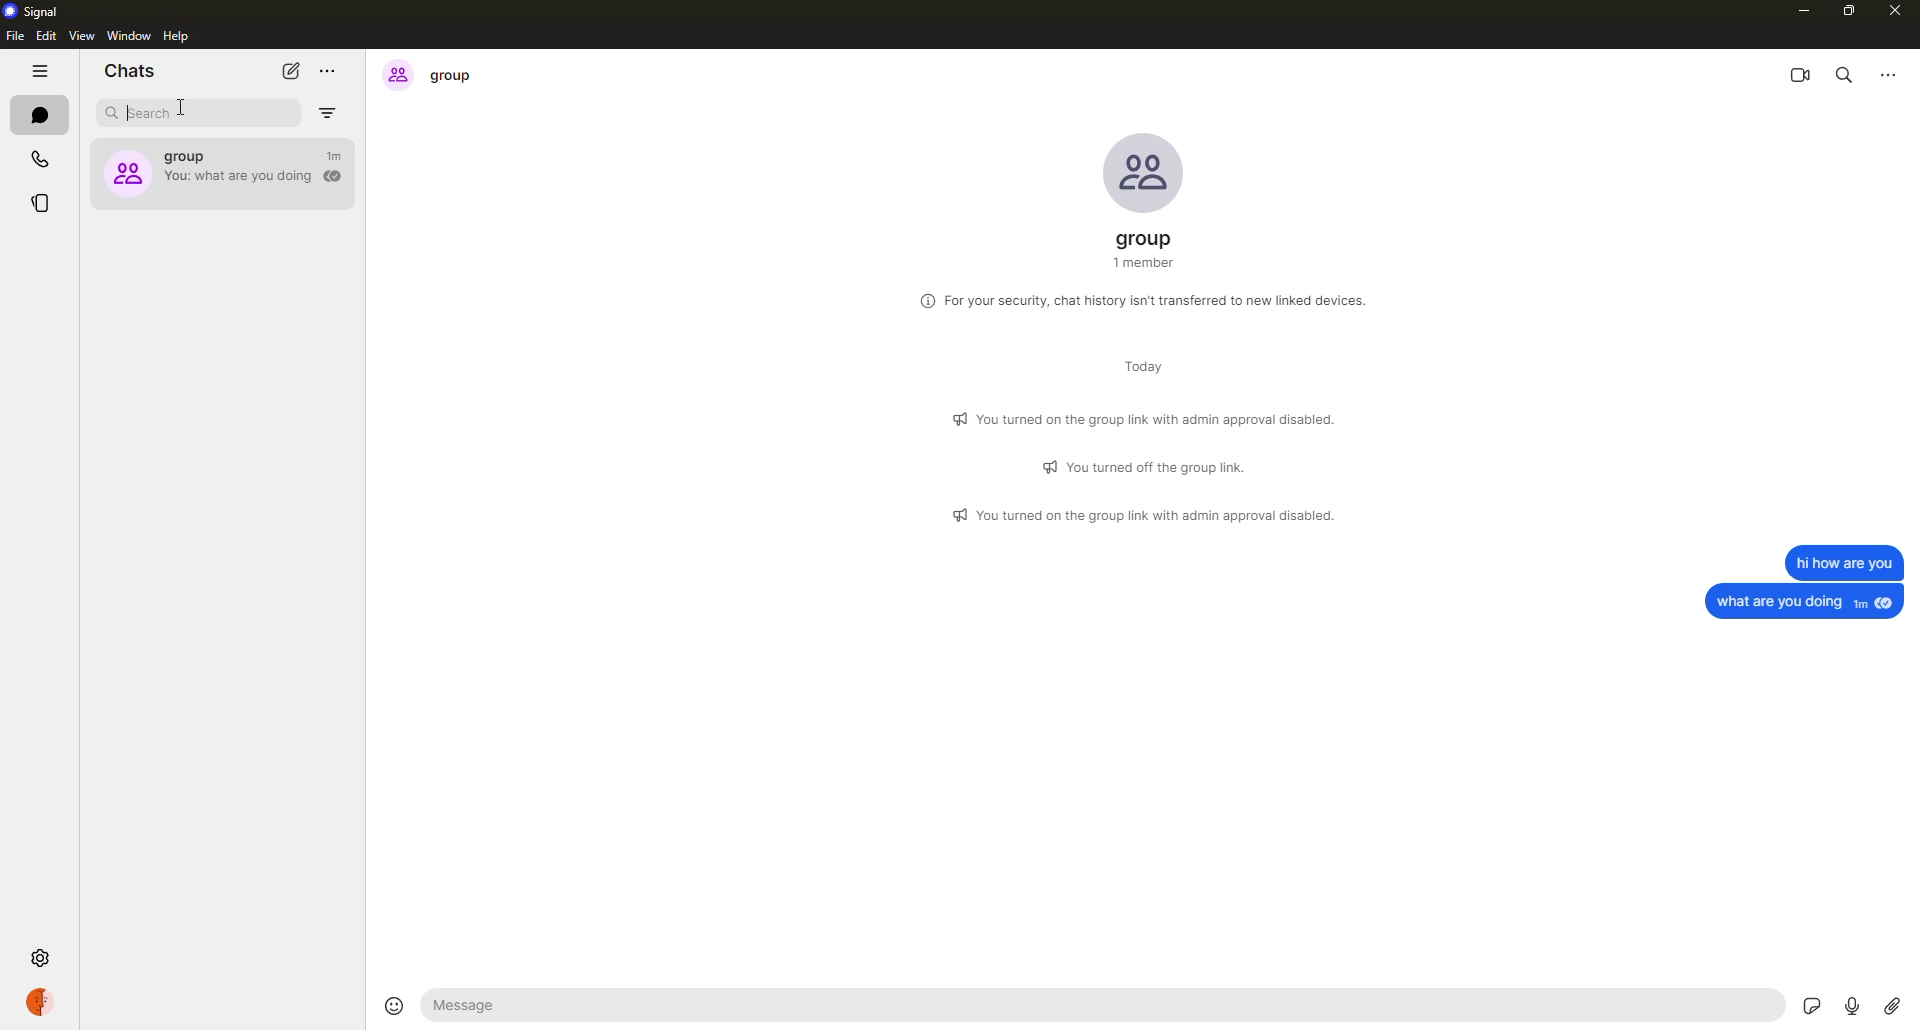  I want to click on profile pic, so click(1142, 171).